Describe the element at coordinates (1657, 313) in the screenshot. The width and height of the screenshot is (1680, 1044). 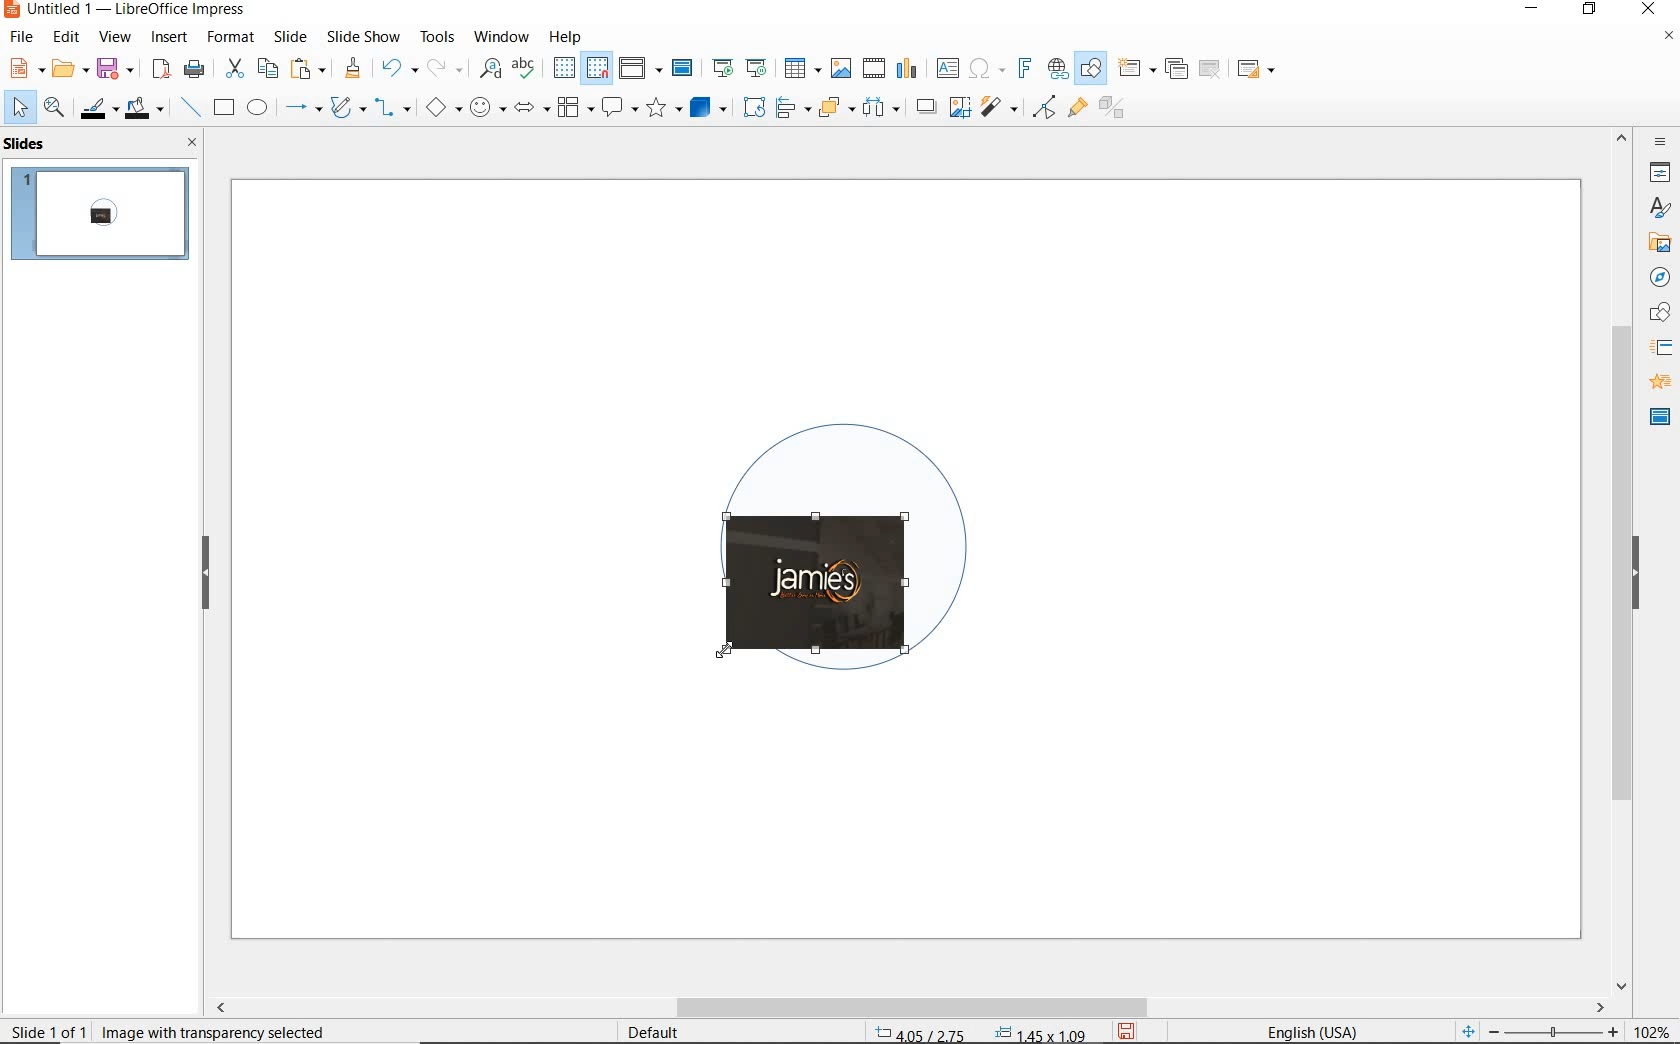
I see `shapes` at that location.